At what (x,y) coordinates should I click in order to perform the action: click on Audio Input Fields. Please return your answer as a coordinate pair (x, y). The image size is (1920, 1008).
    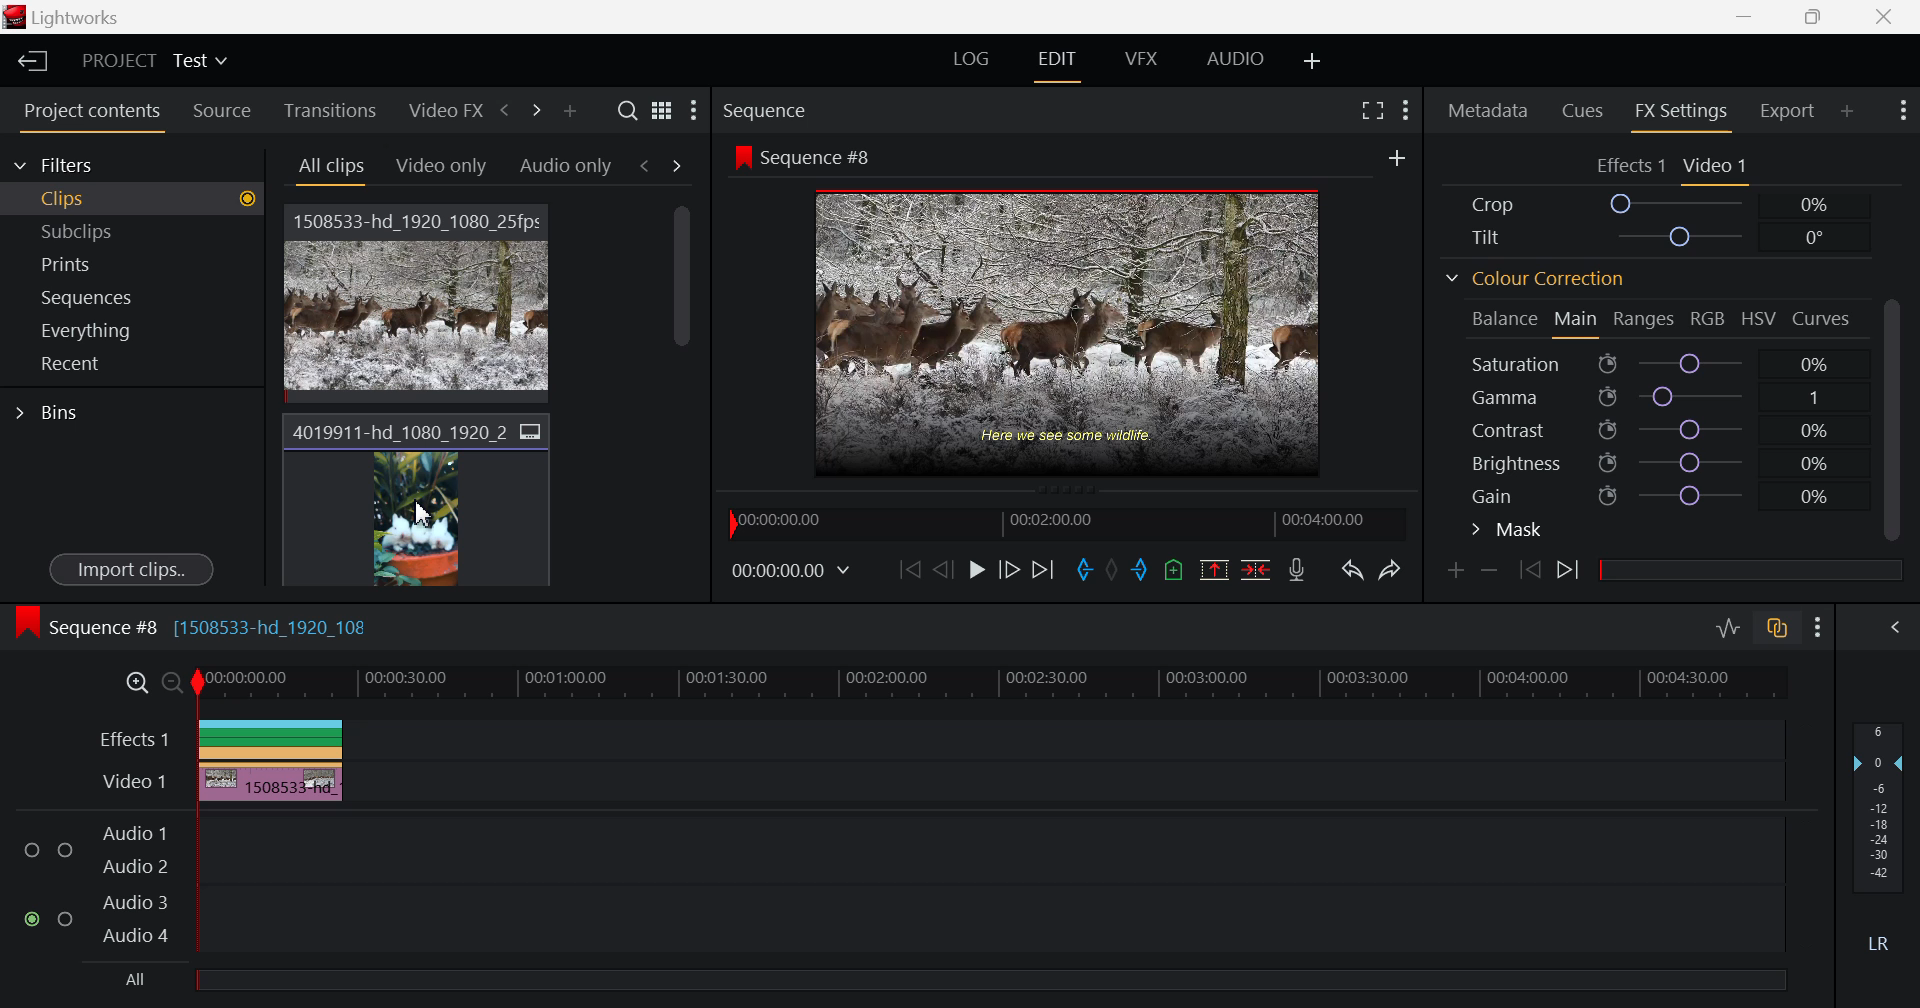
    Looking at the image, I should click on (899, 880).